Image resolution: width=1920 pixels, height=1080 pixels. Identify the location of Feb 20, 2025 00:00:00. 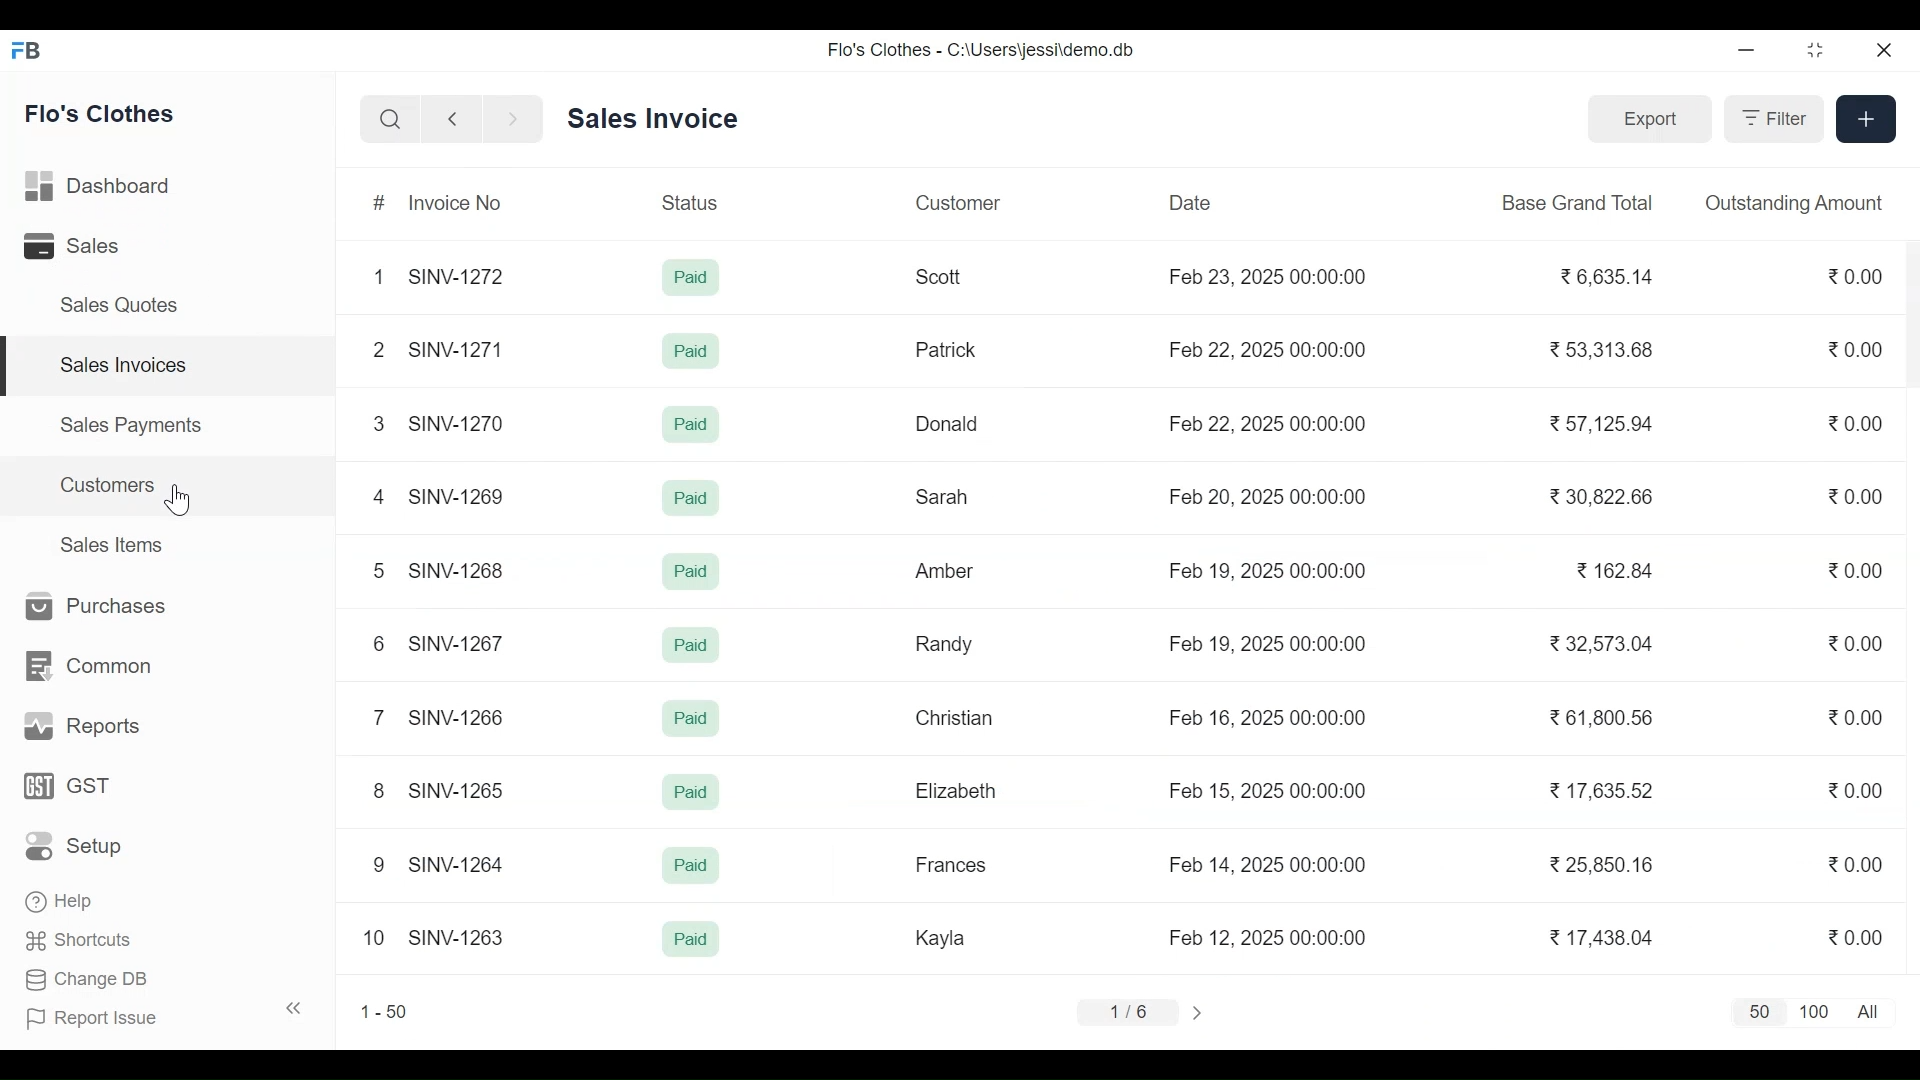
(1267, 497).